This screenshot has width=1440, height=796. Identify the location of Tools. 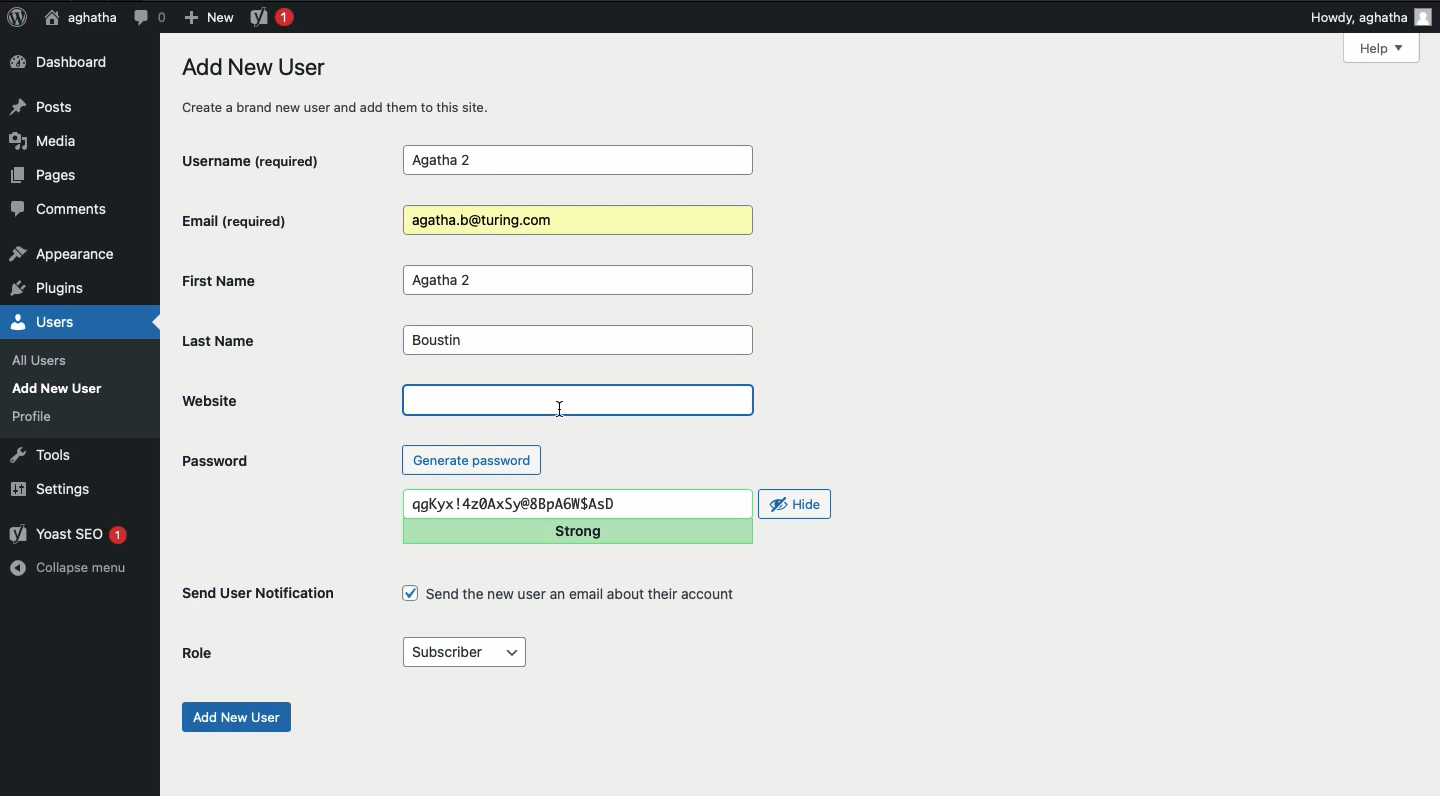
(42, 453).